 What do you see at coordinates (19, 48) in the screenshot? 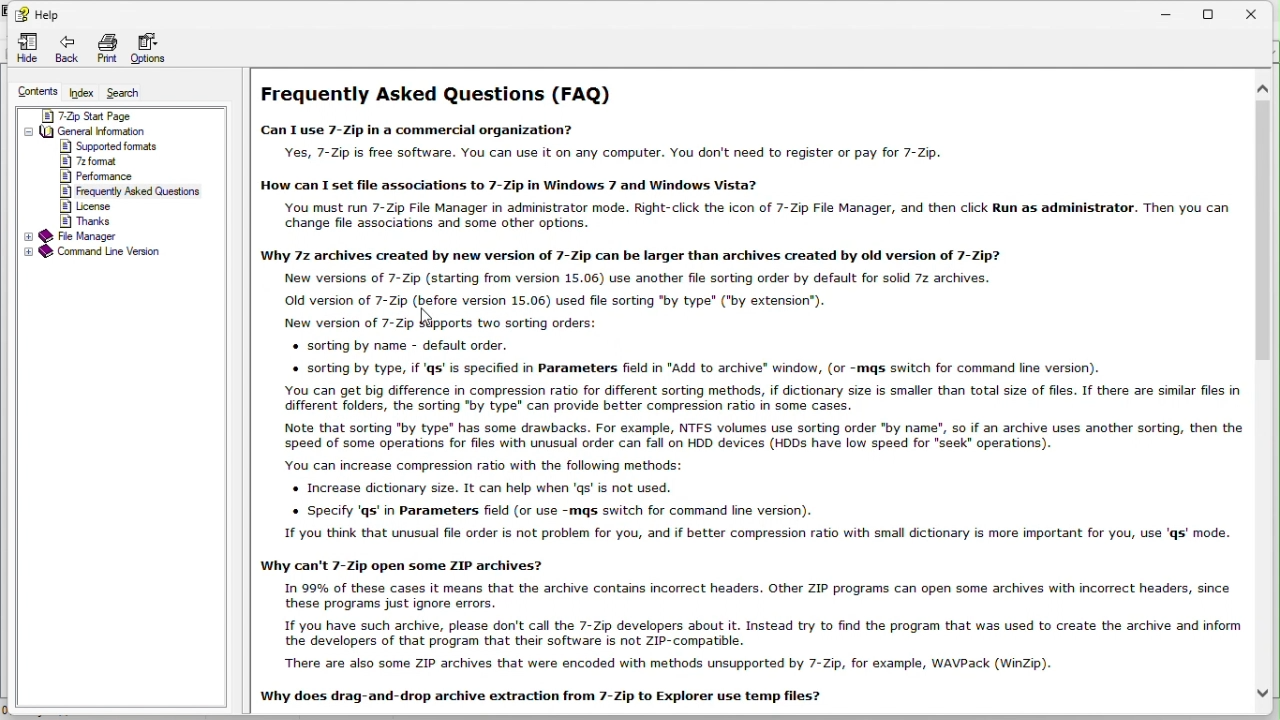
I see `Hide` at bounding box center [19, 48].